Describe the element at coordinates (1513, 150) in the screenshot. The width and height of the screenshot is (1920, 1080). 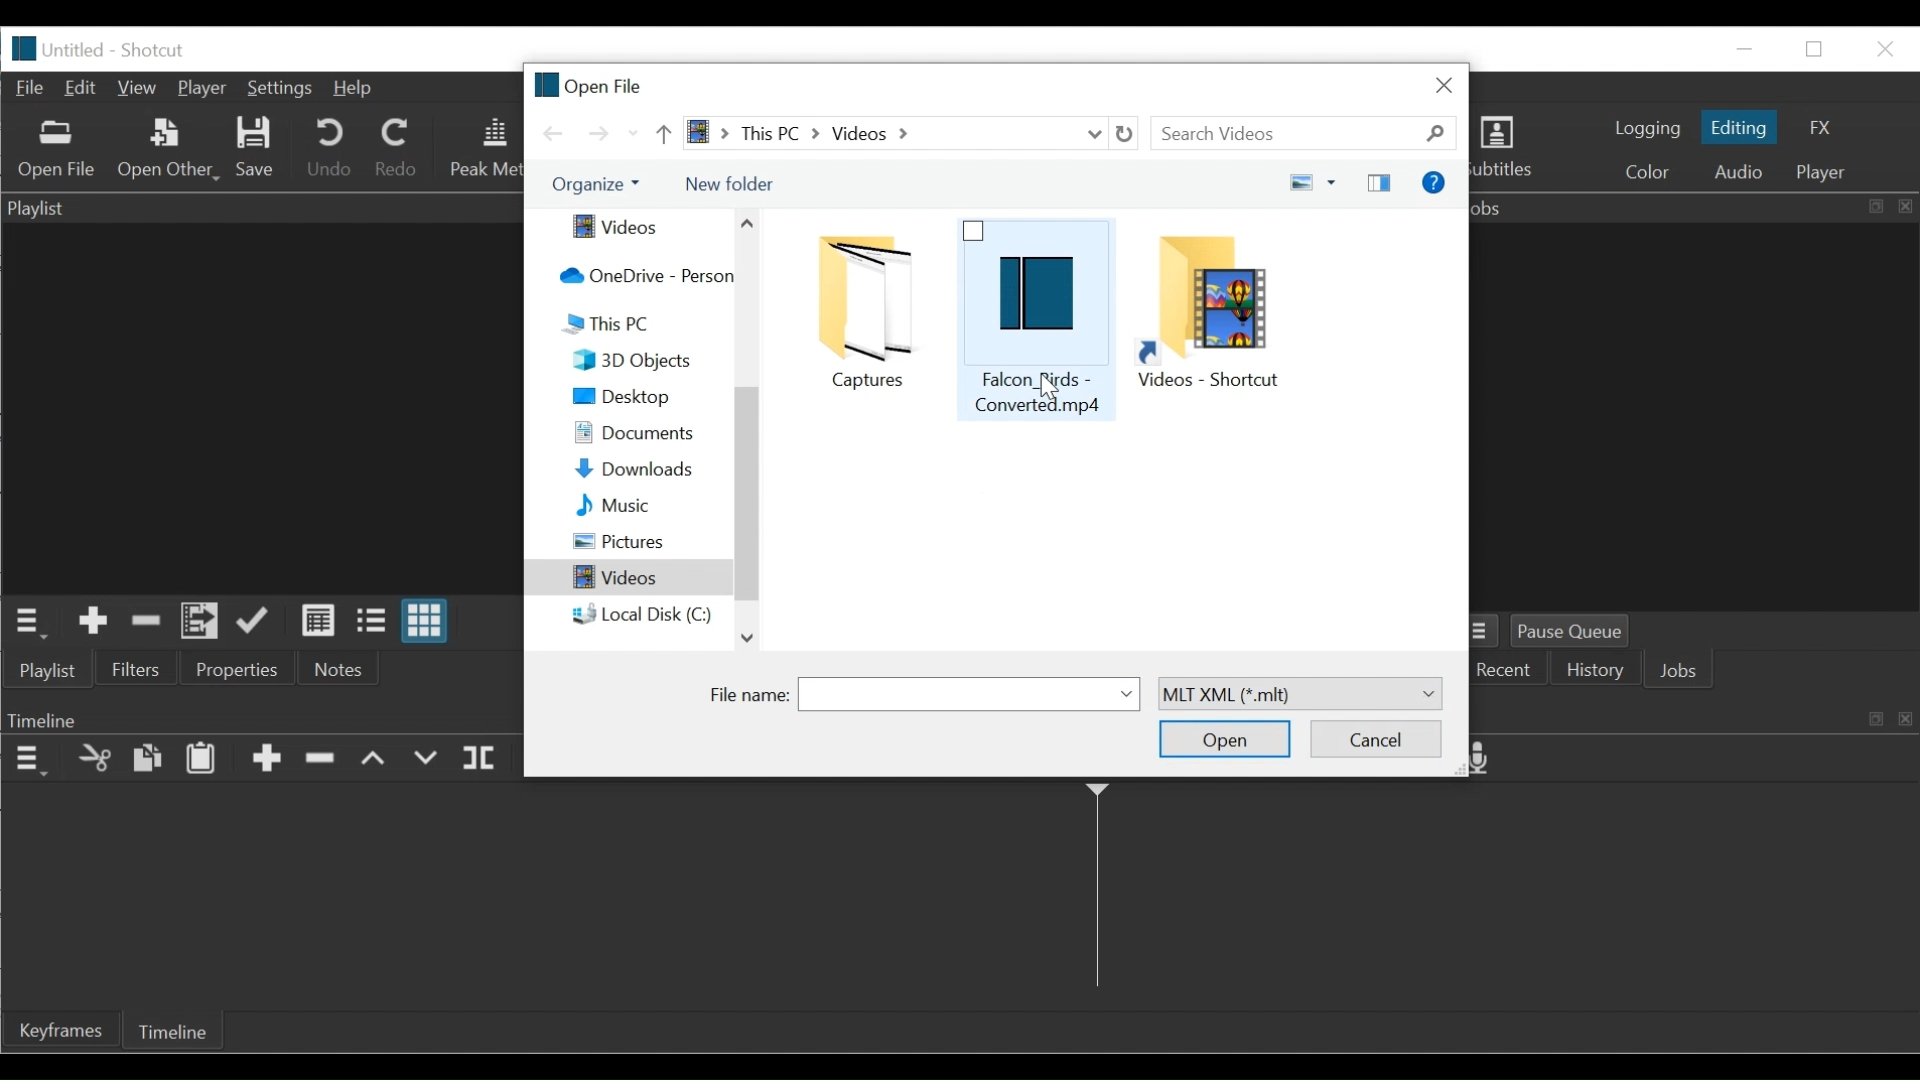
I see `Subtitles` at that location.